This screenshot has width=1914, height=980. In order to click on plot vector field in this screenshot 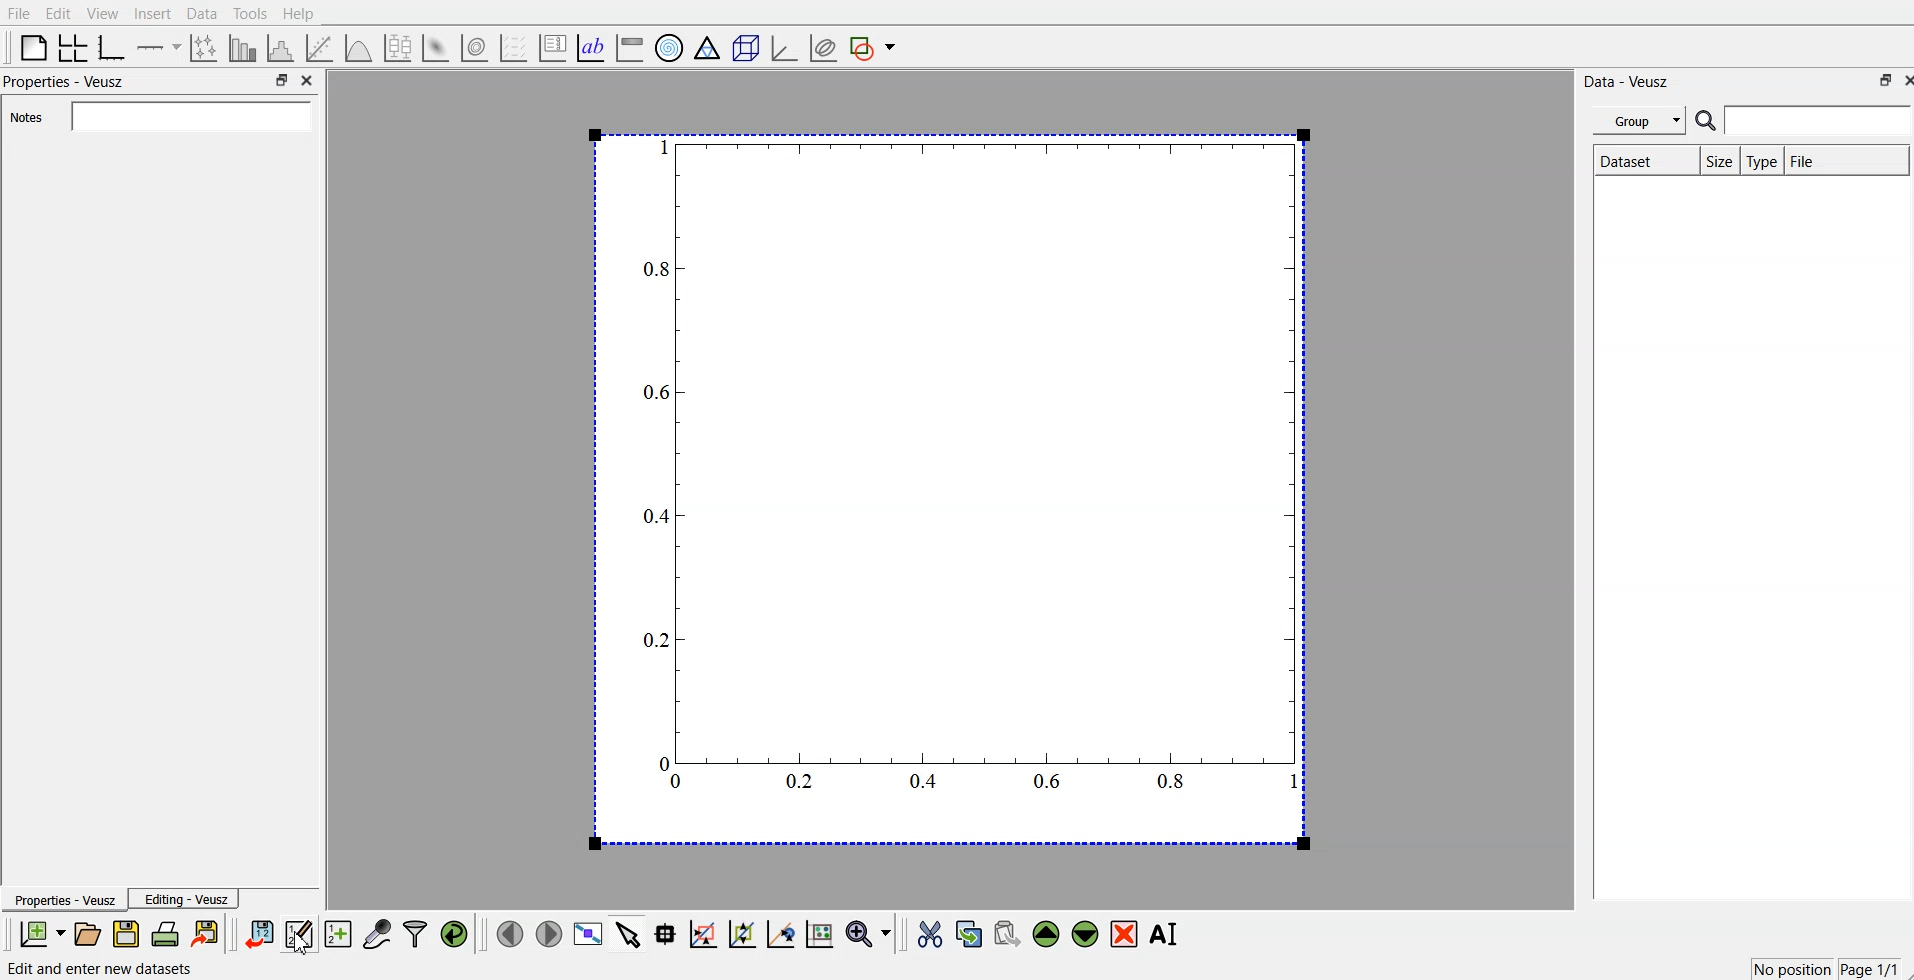, I will do `click(512, 45)`.